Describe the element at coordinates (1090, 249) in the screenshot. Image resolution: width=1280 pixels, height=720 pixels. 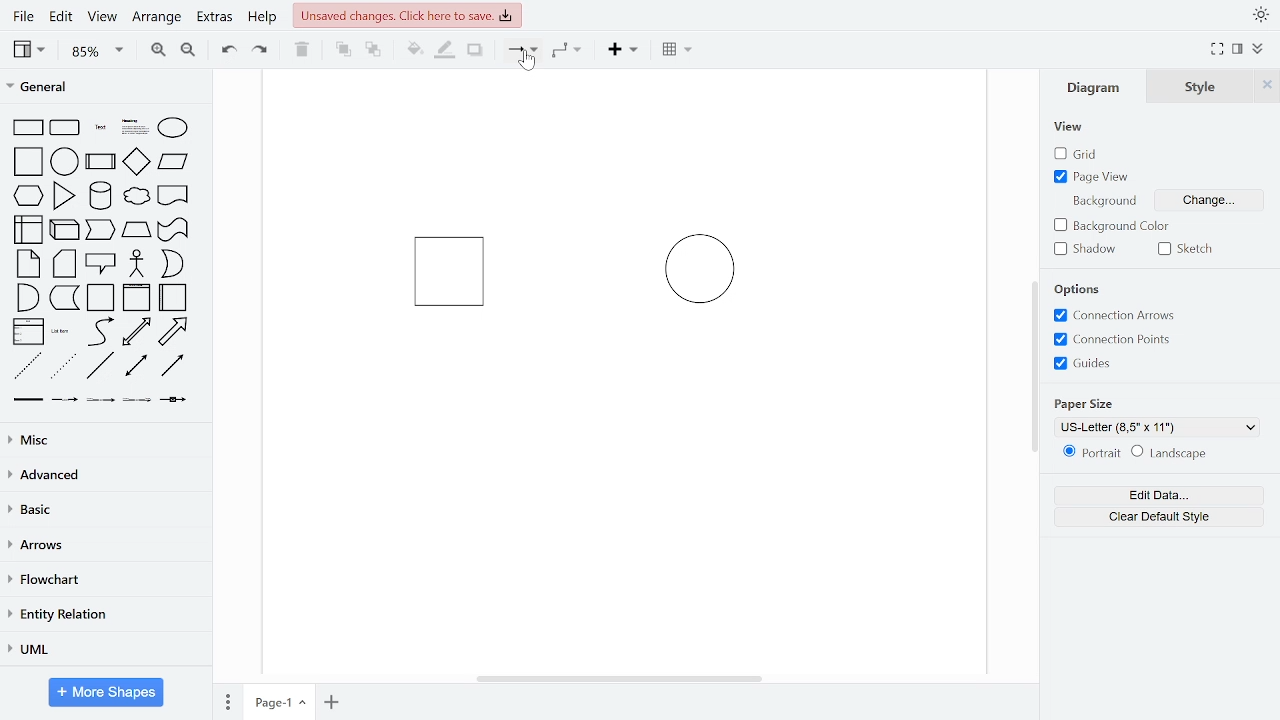
I see `shadow` at that location.